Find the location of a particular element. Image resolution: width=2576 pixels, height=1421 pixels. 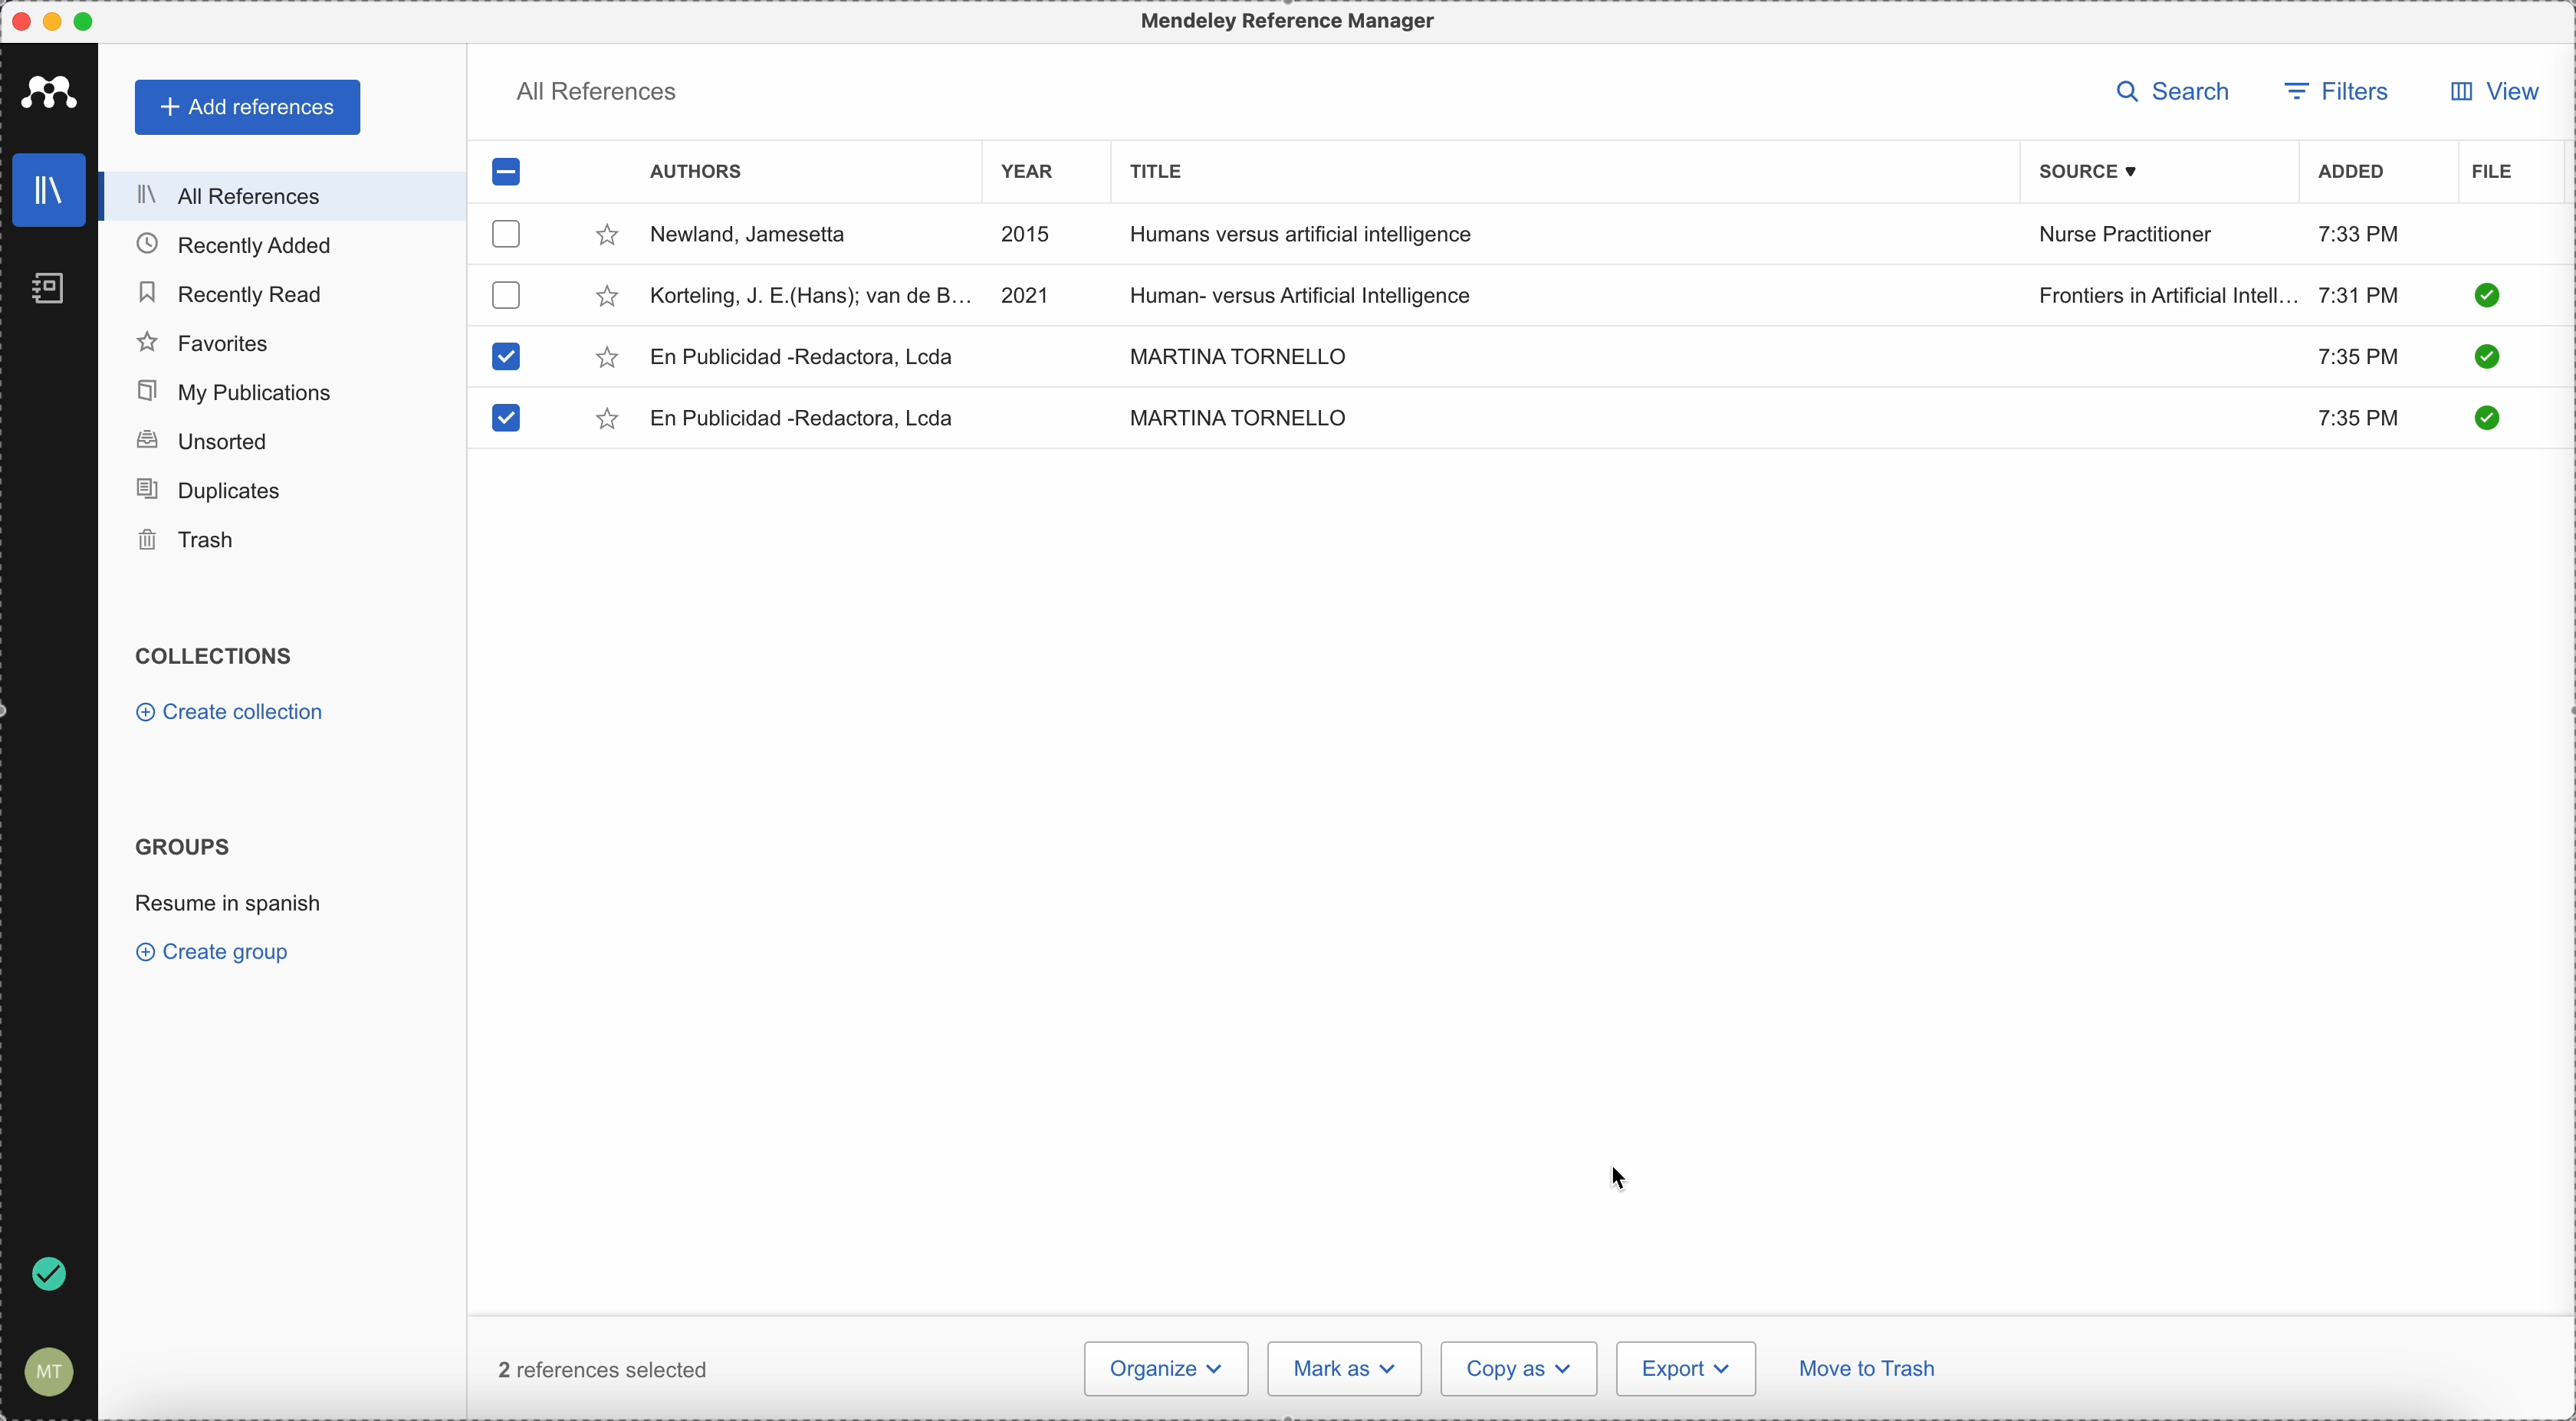

checkbox selected is located at coordinates (506, 357).